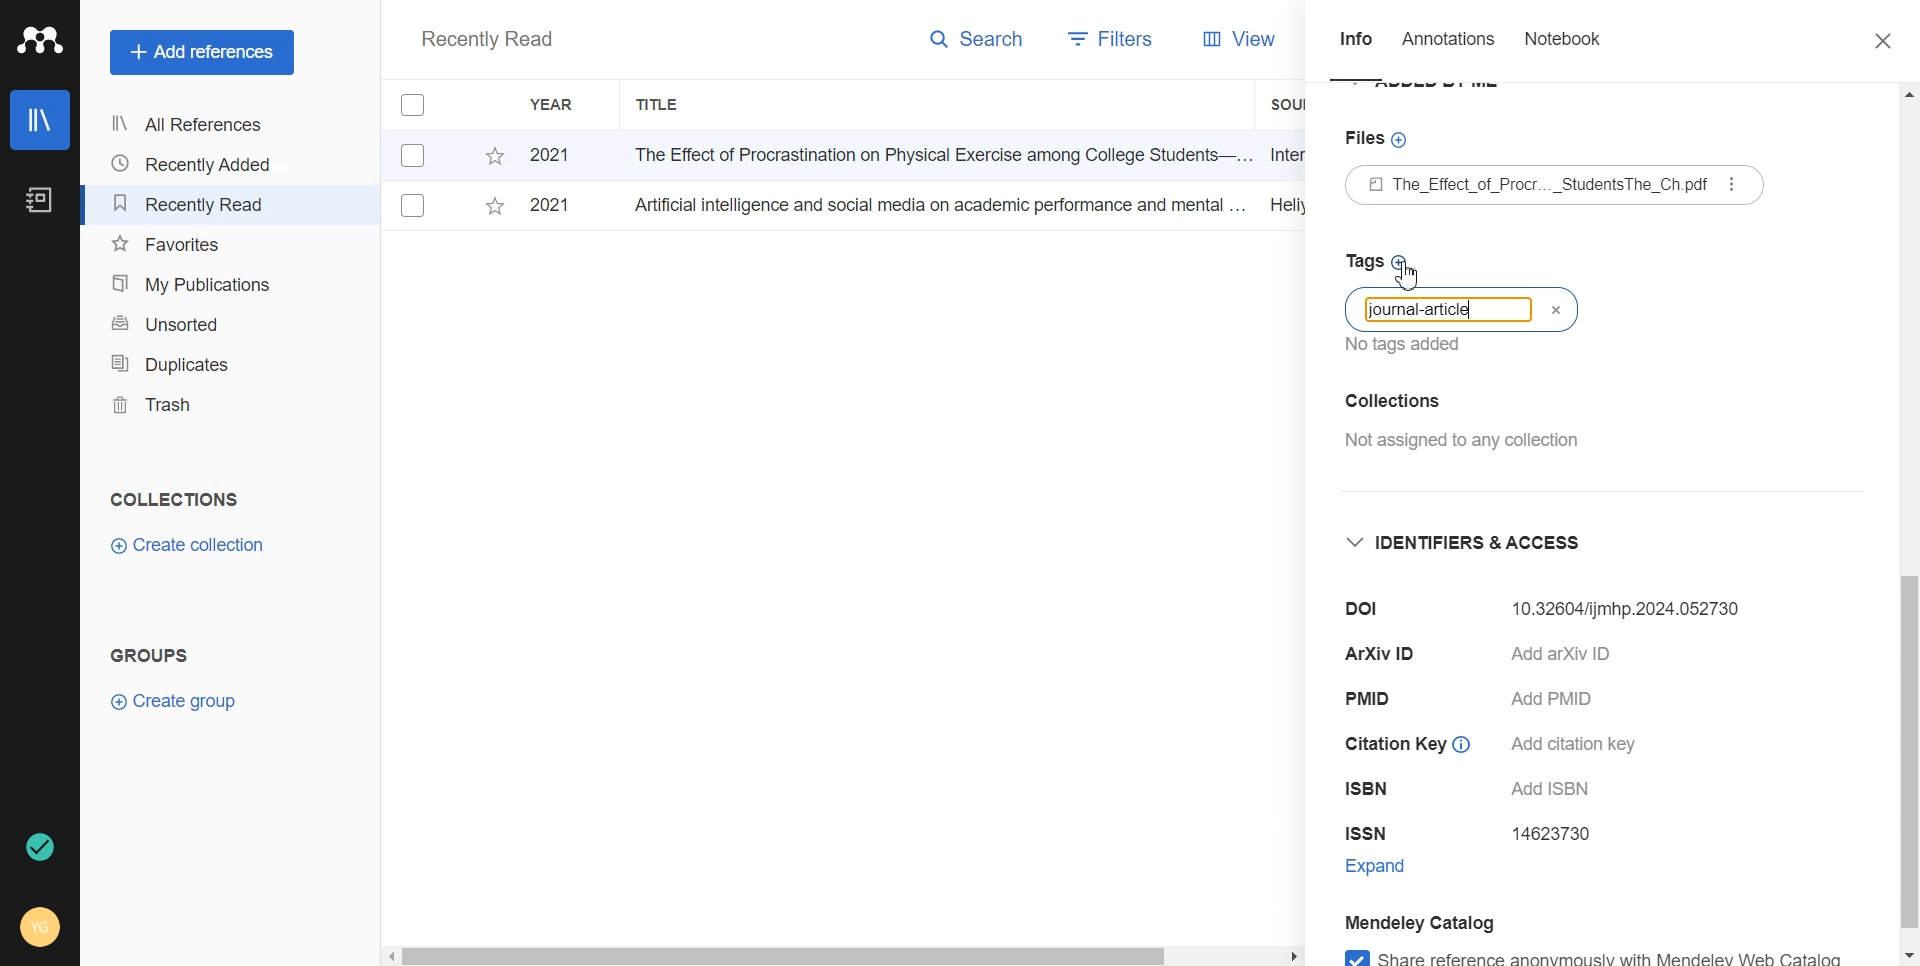 Image resolution: width=1920 pixels, height=966 pixels. Describe the element at coordinates (549, 203) in the screenshot. I see `2021` at that location.